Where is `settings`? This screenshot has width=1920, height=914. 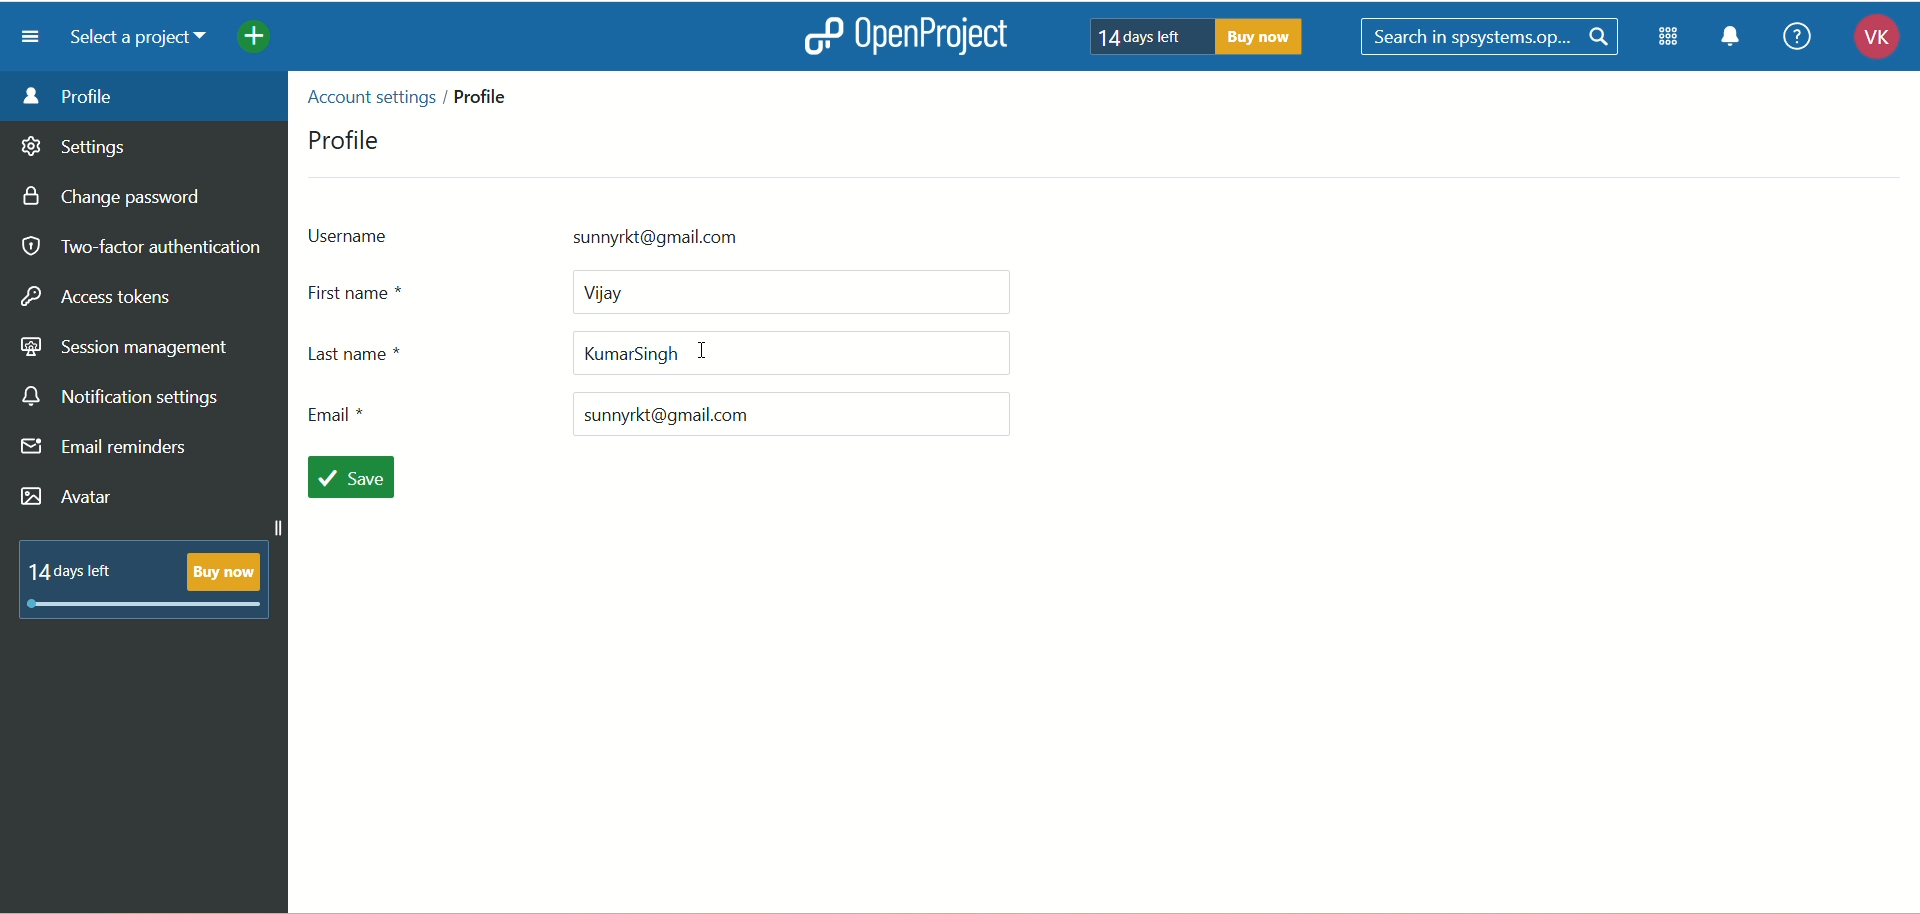 settings is located at coordinates (75, 150).